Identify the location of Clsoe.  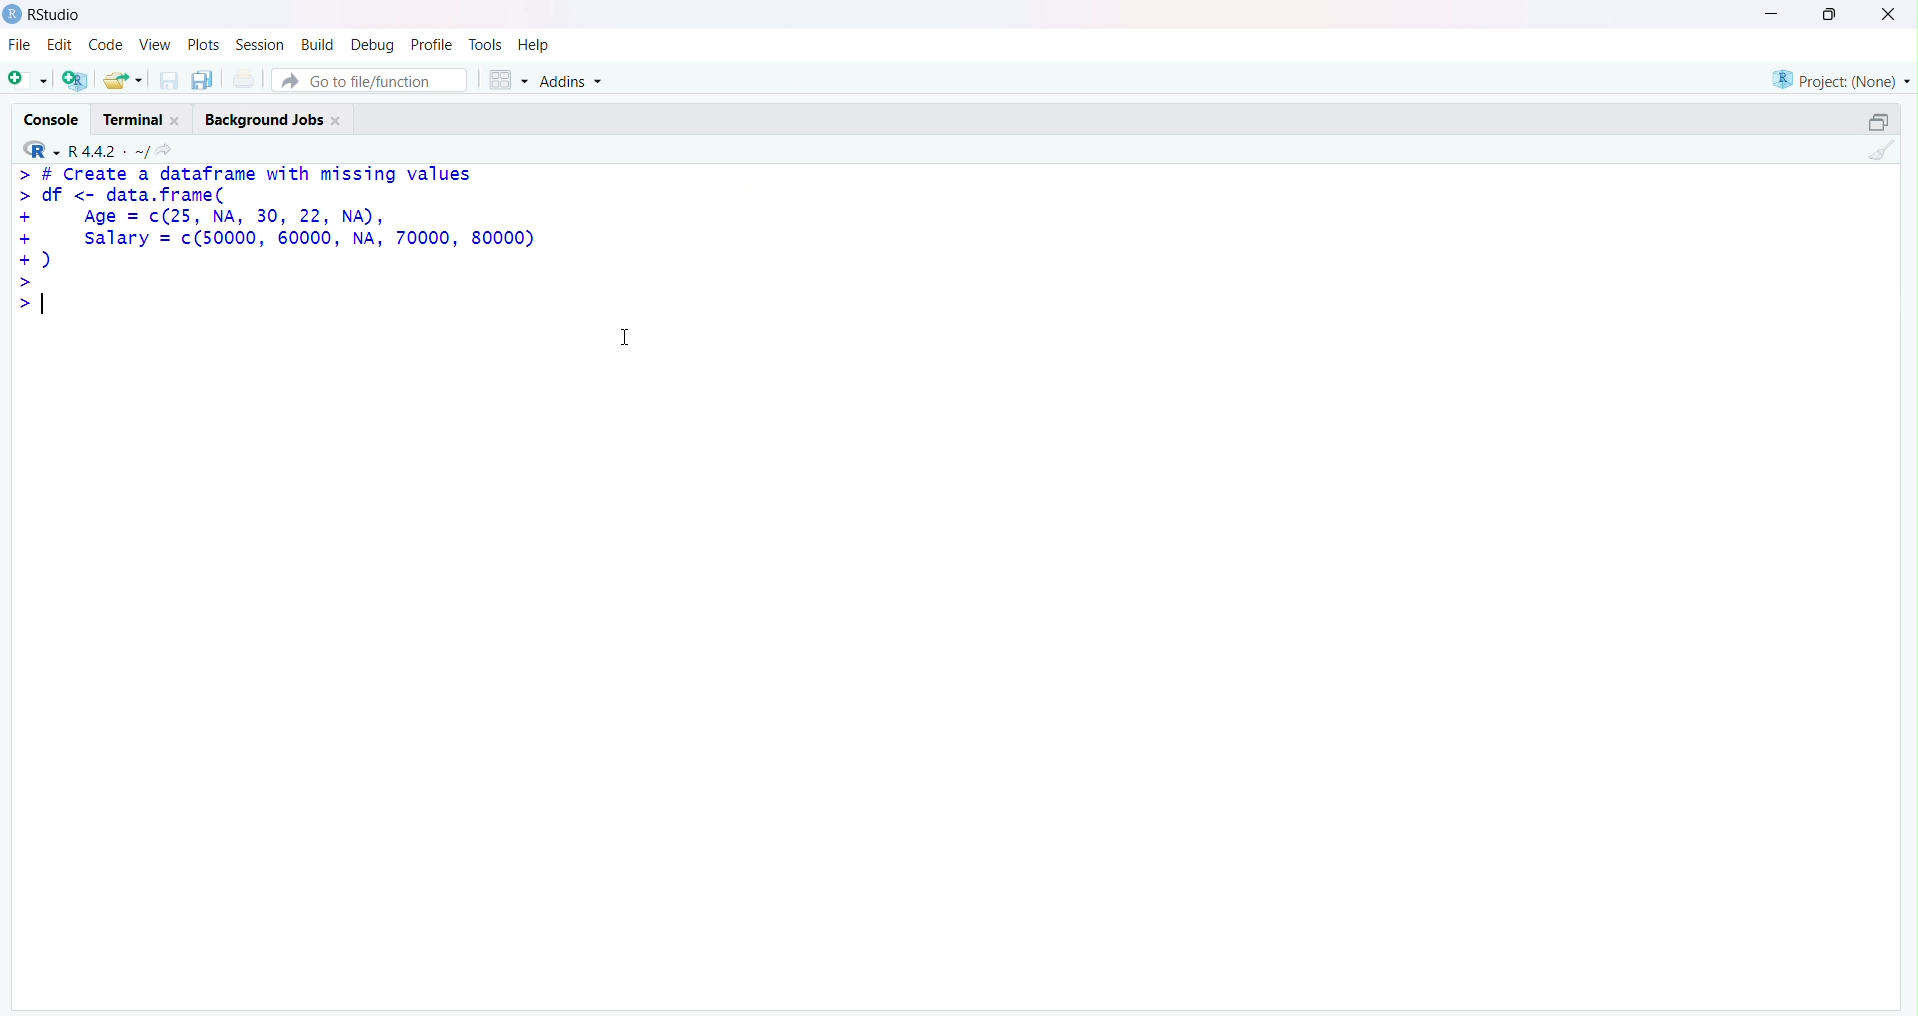
(1889, 15).